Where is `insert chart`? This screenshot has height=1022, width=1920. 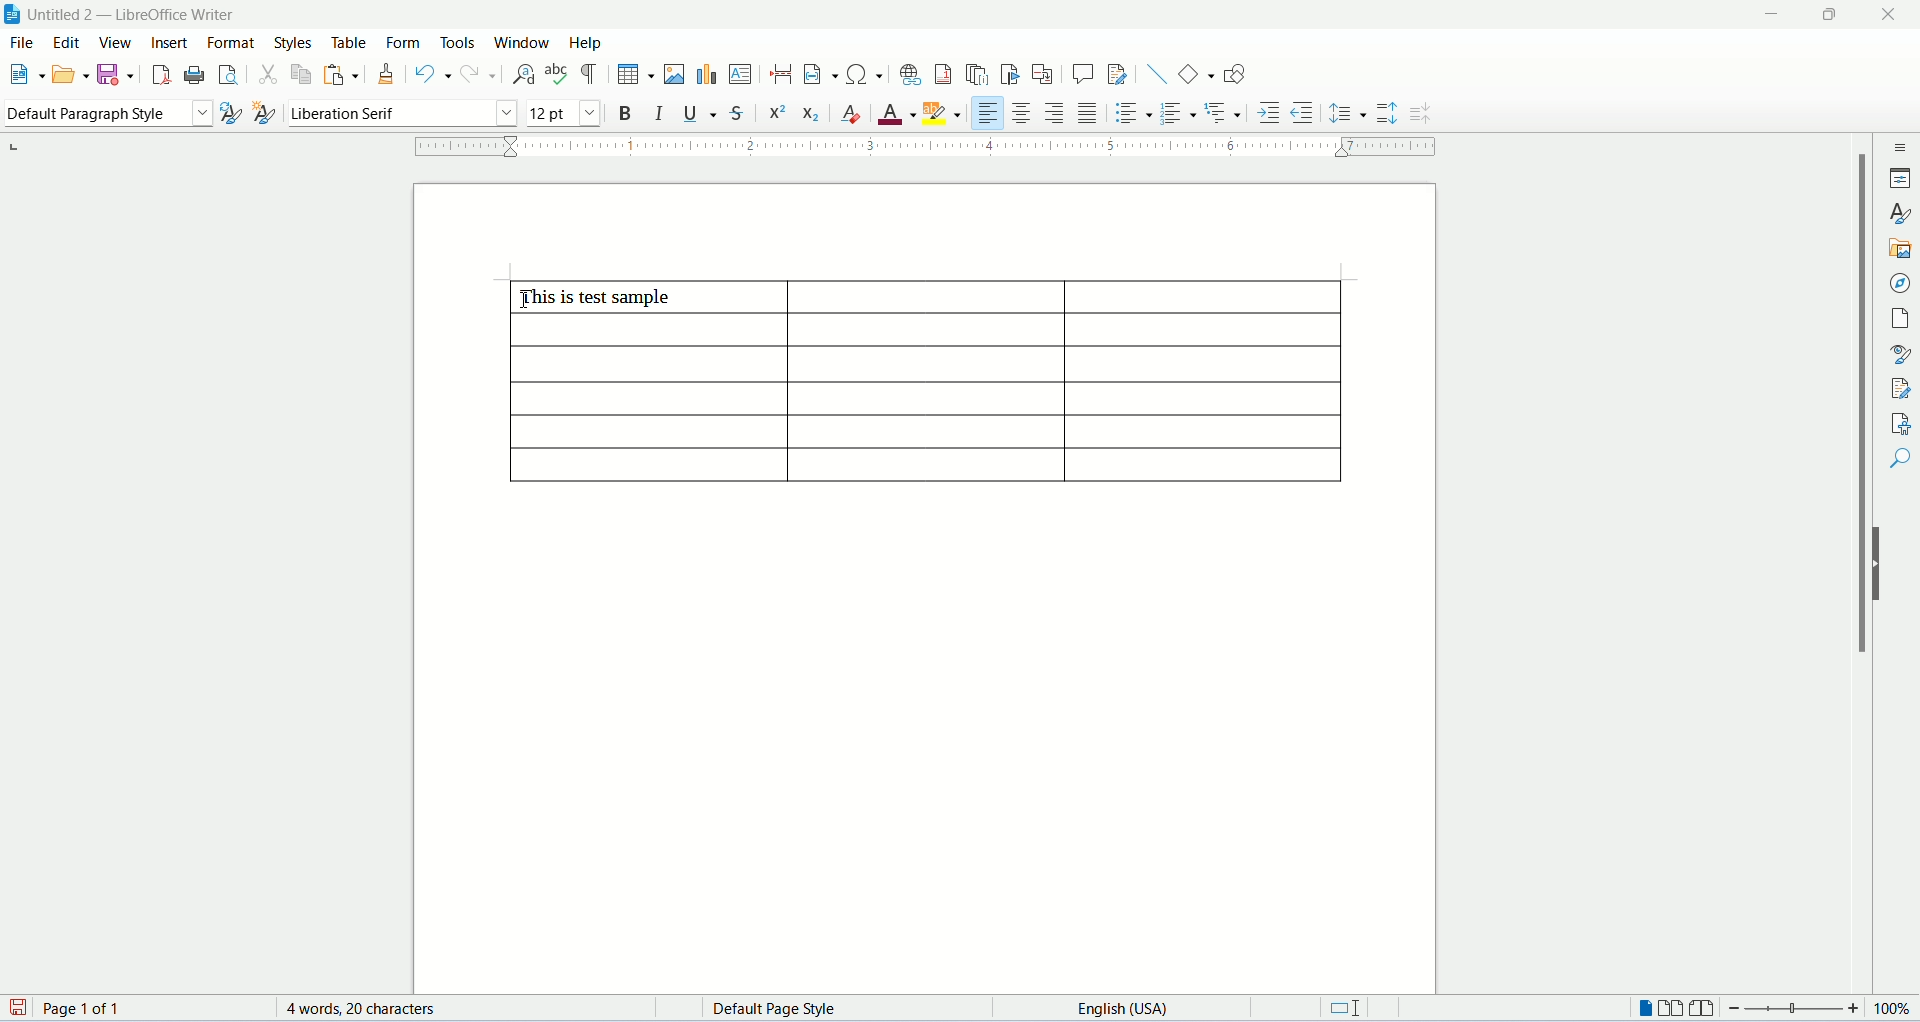
insert chart is located at coordinates (708, 74).